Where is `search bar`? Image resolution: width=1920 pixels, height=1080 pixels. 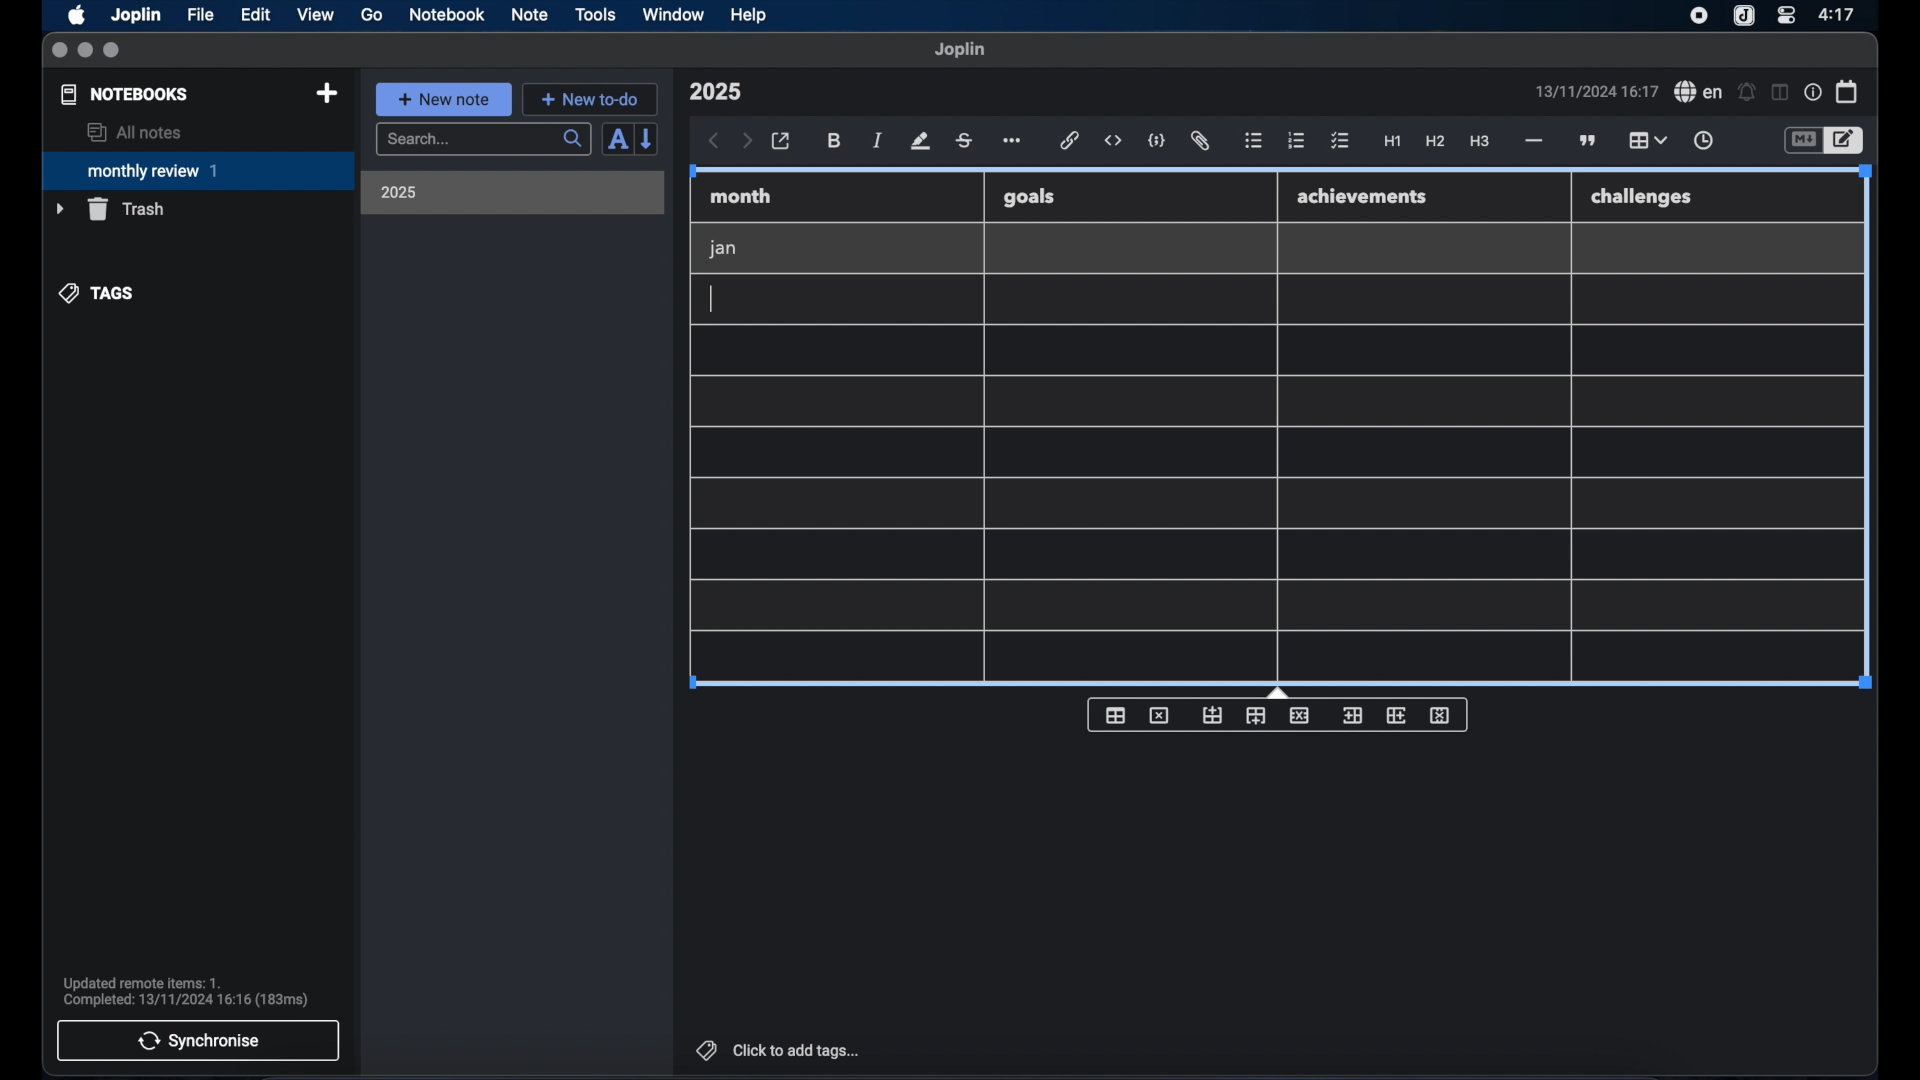
search bar is located at coordinates (483, 141).